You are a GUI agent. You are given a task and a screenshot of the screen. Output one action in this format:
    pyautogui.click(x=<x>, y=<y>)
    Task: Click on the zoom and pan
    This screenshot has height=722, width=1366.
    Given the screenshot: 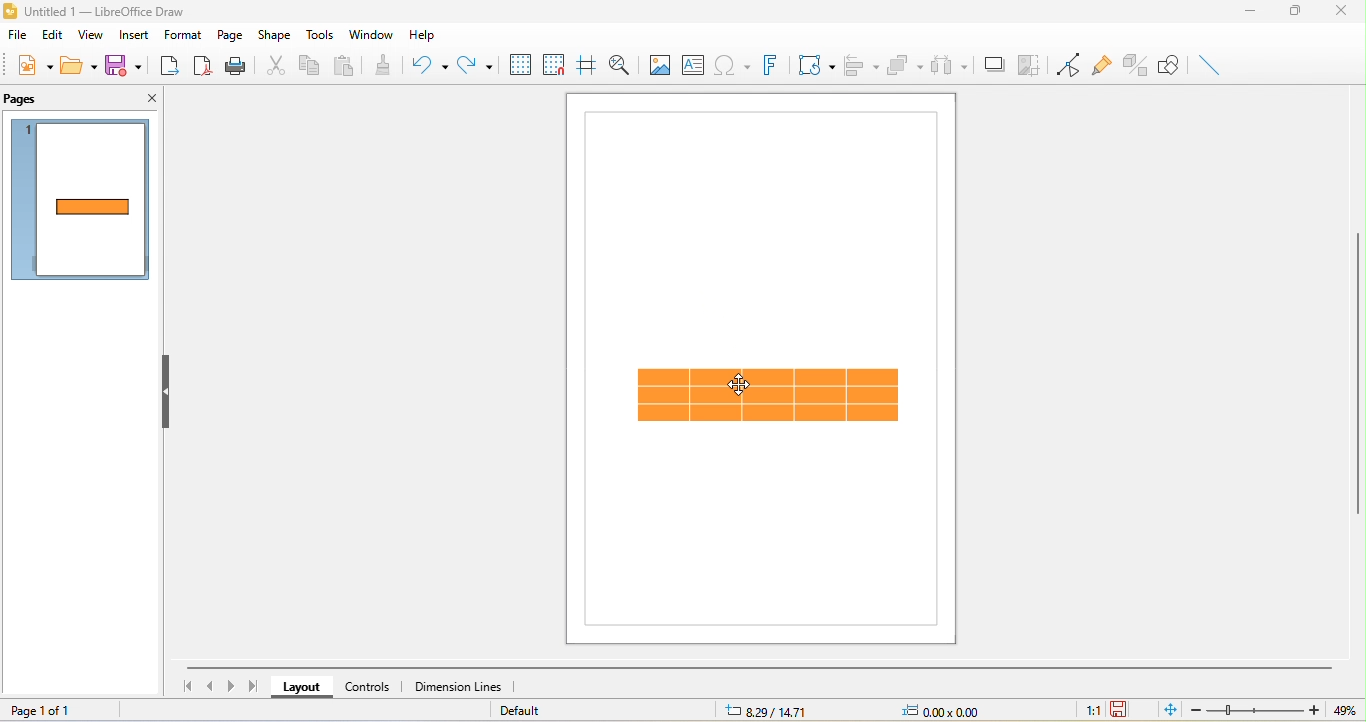 What is the action you would take?
    pyautogui.click(x=623, y=67)
    